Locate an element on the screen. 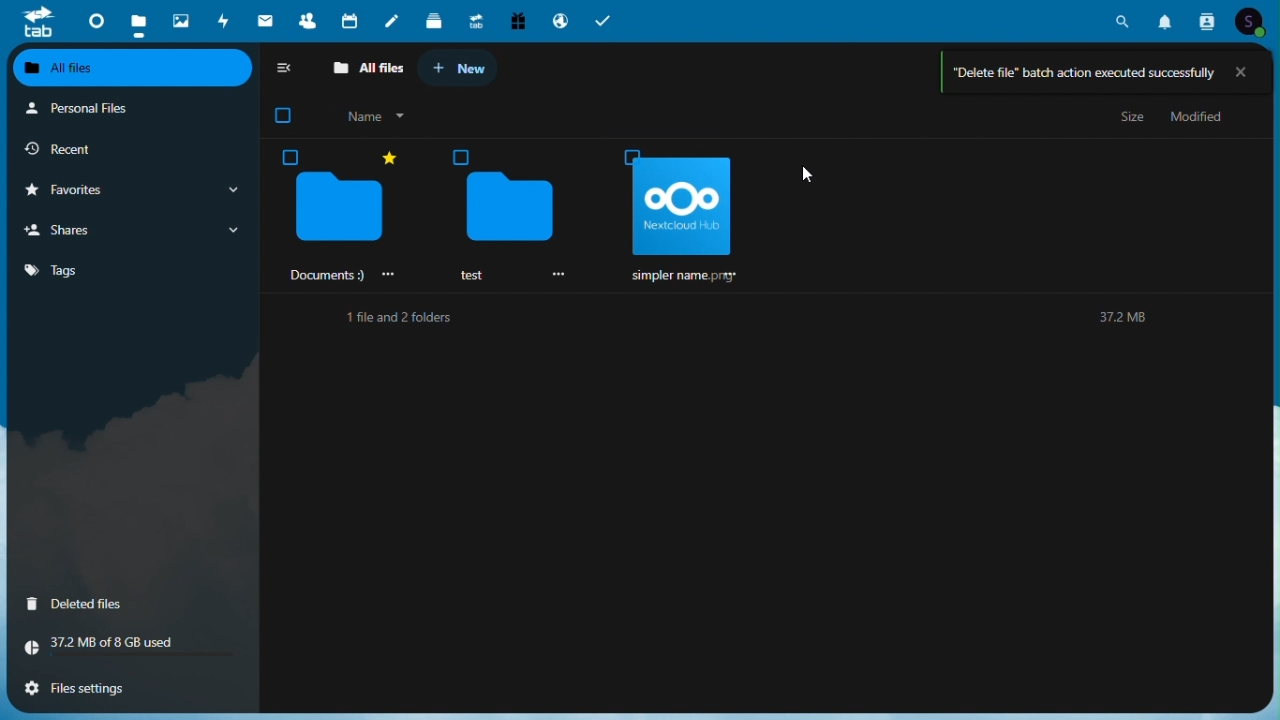 The height and width of the screenshot is (720, 1280). File settings  is located at coordinates (124, 692).